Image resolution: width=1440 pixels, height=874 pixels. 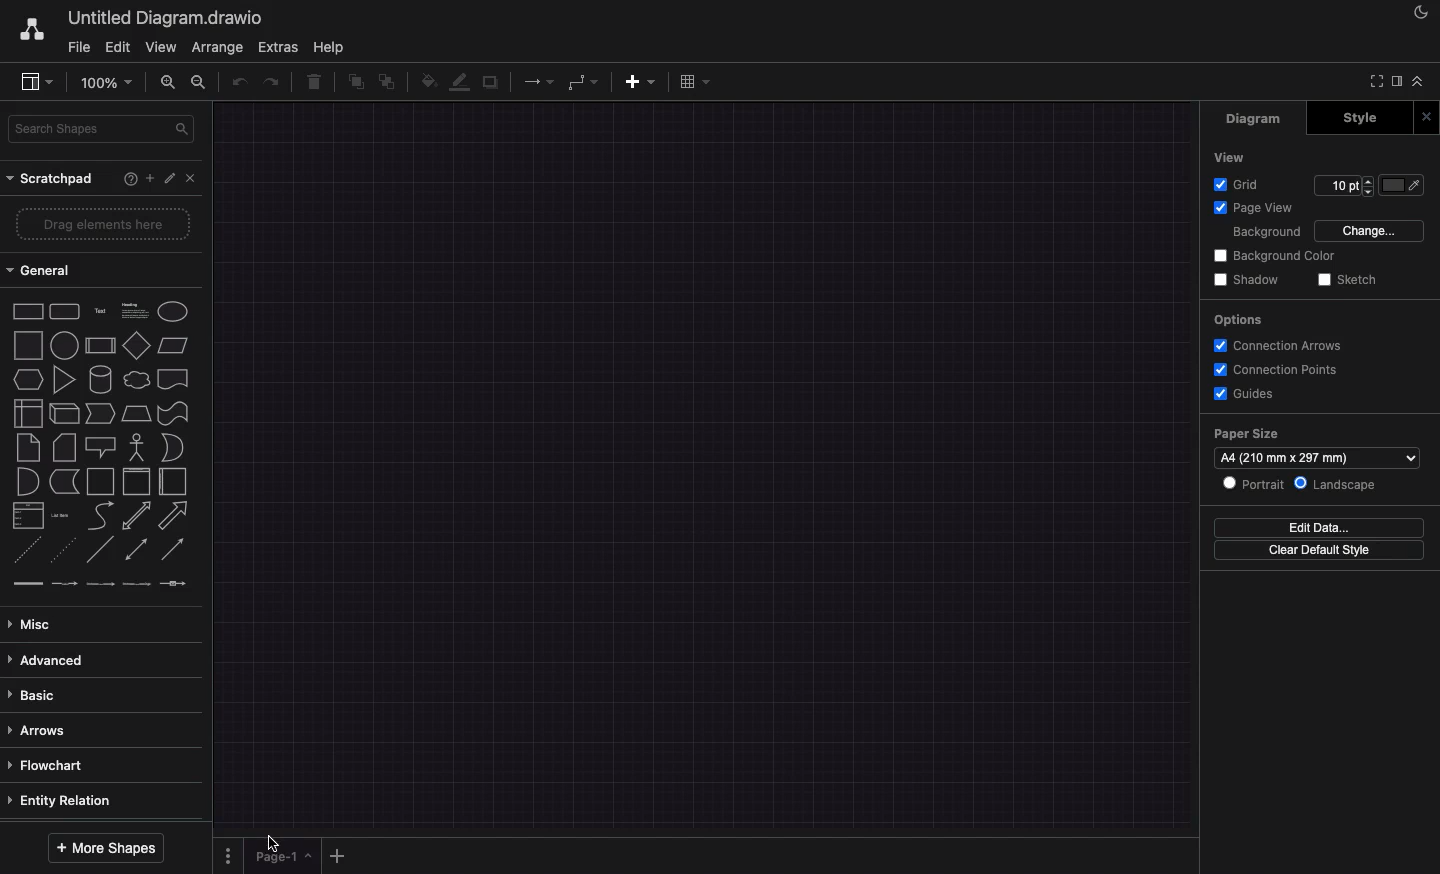 What do you see at coordinates (202, 83) in the screenshot?
I see `zoom out` at bounding box center [202, 83].